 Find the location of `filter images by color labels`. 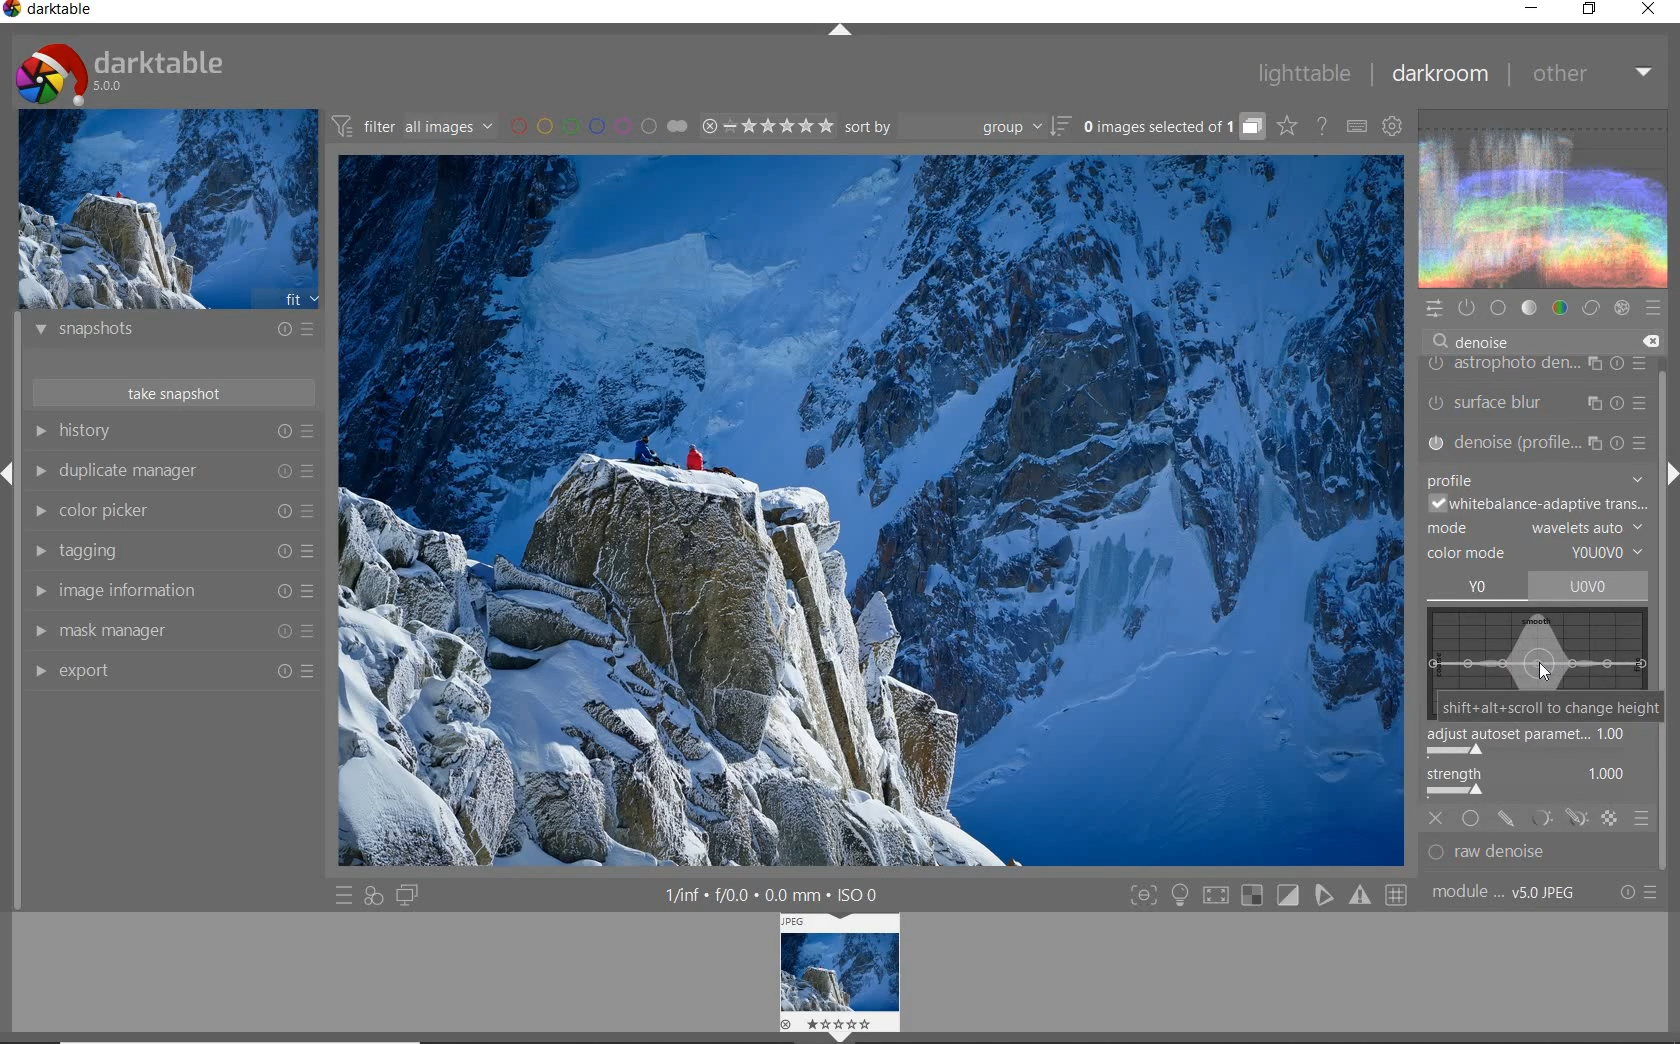

filter images by color labels is located at coordinates (599, 125).